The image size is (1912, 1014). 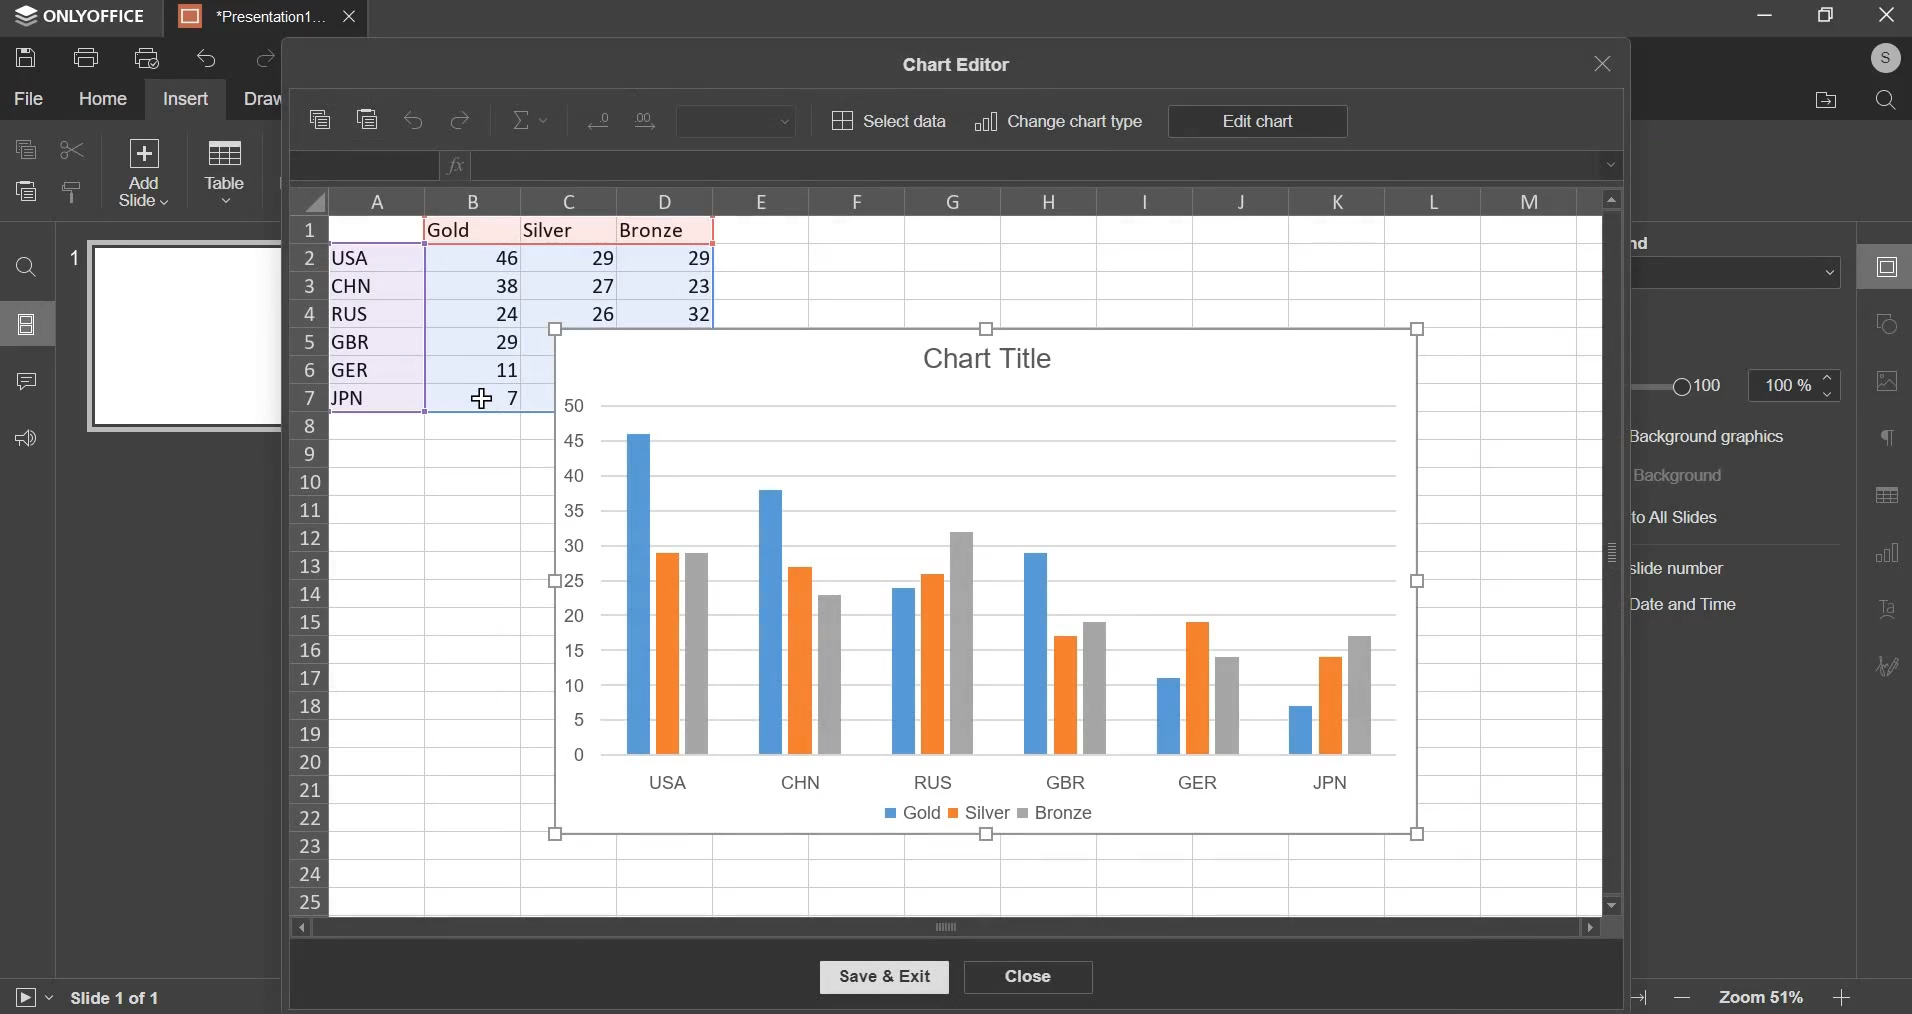 What do you see at coordinates (1690, 474) in the screenshot?
I see `background` at bounding box center [1690, 474].